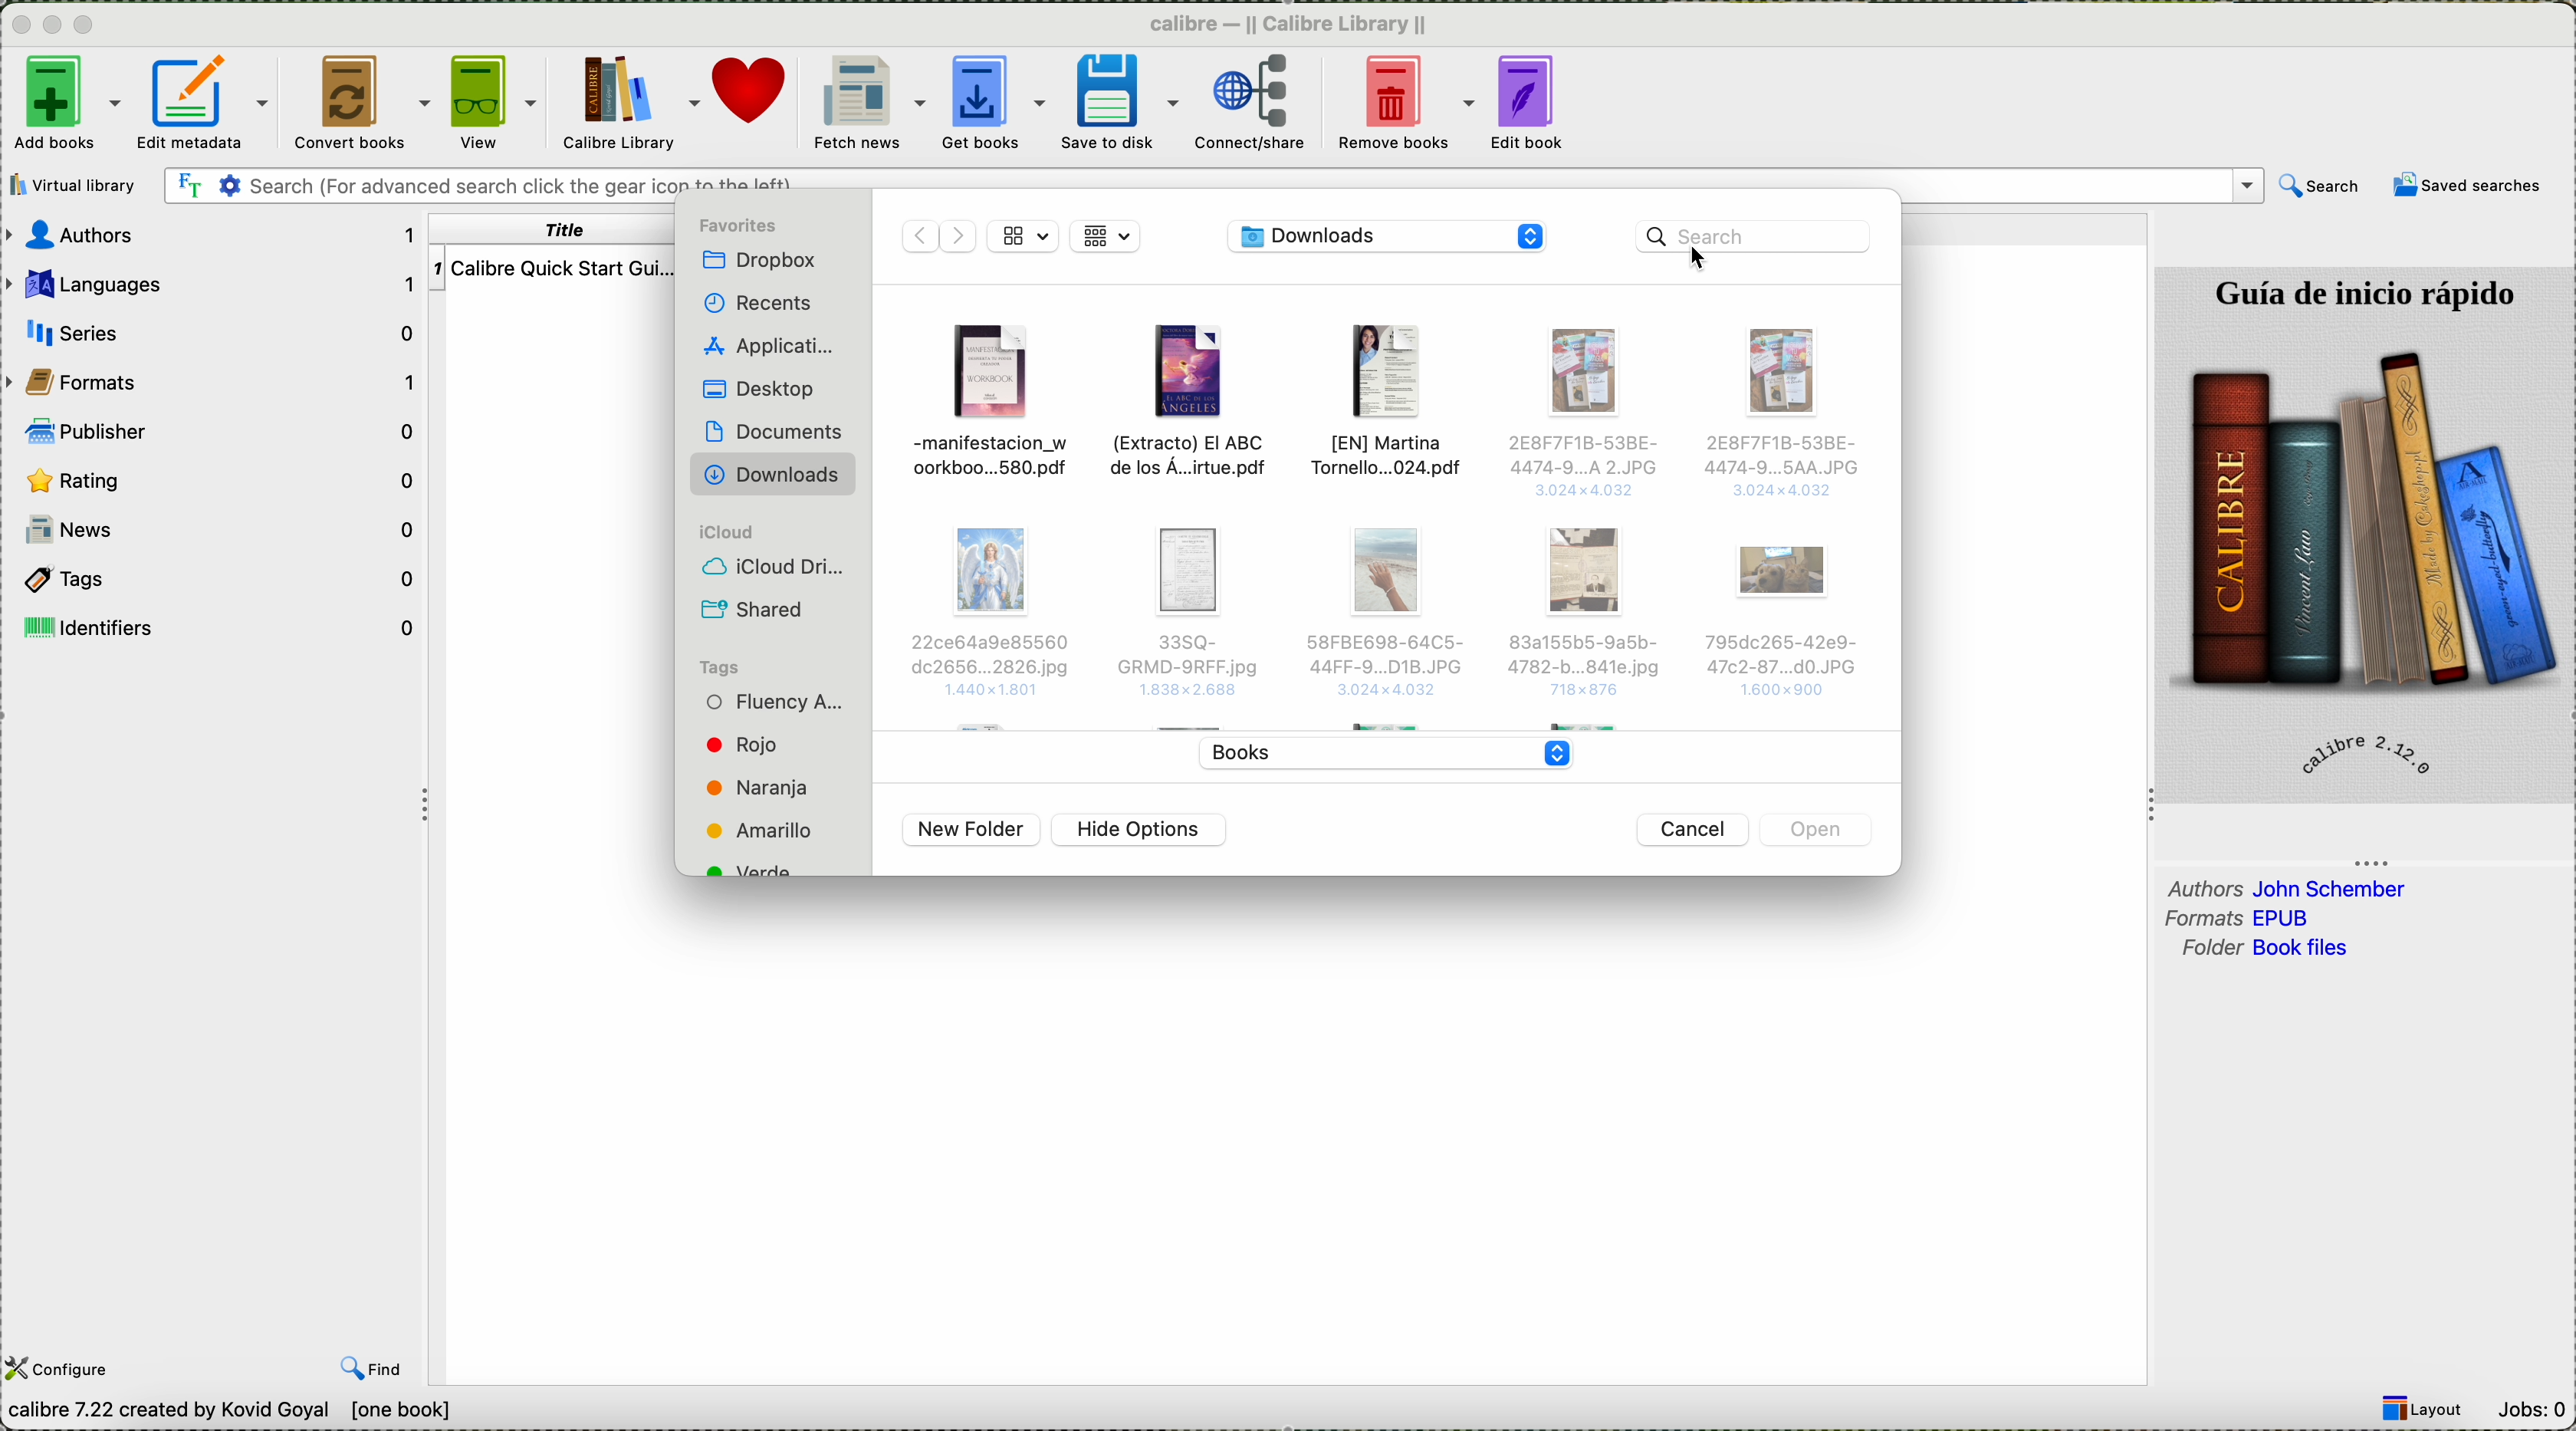 This screenshot has height=1431, width=2576. I want to click on cancel button, so click(1697, 830).